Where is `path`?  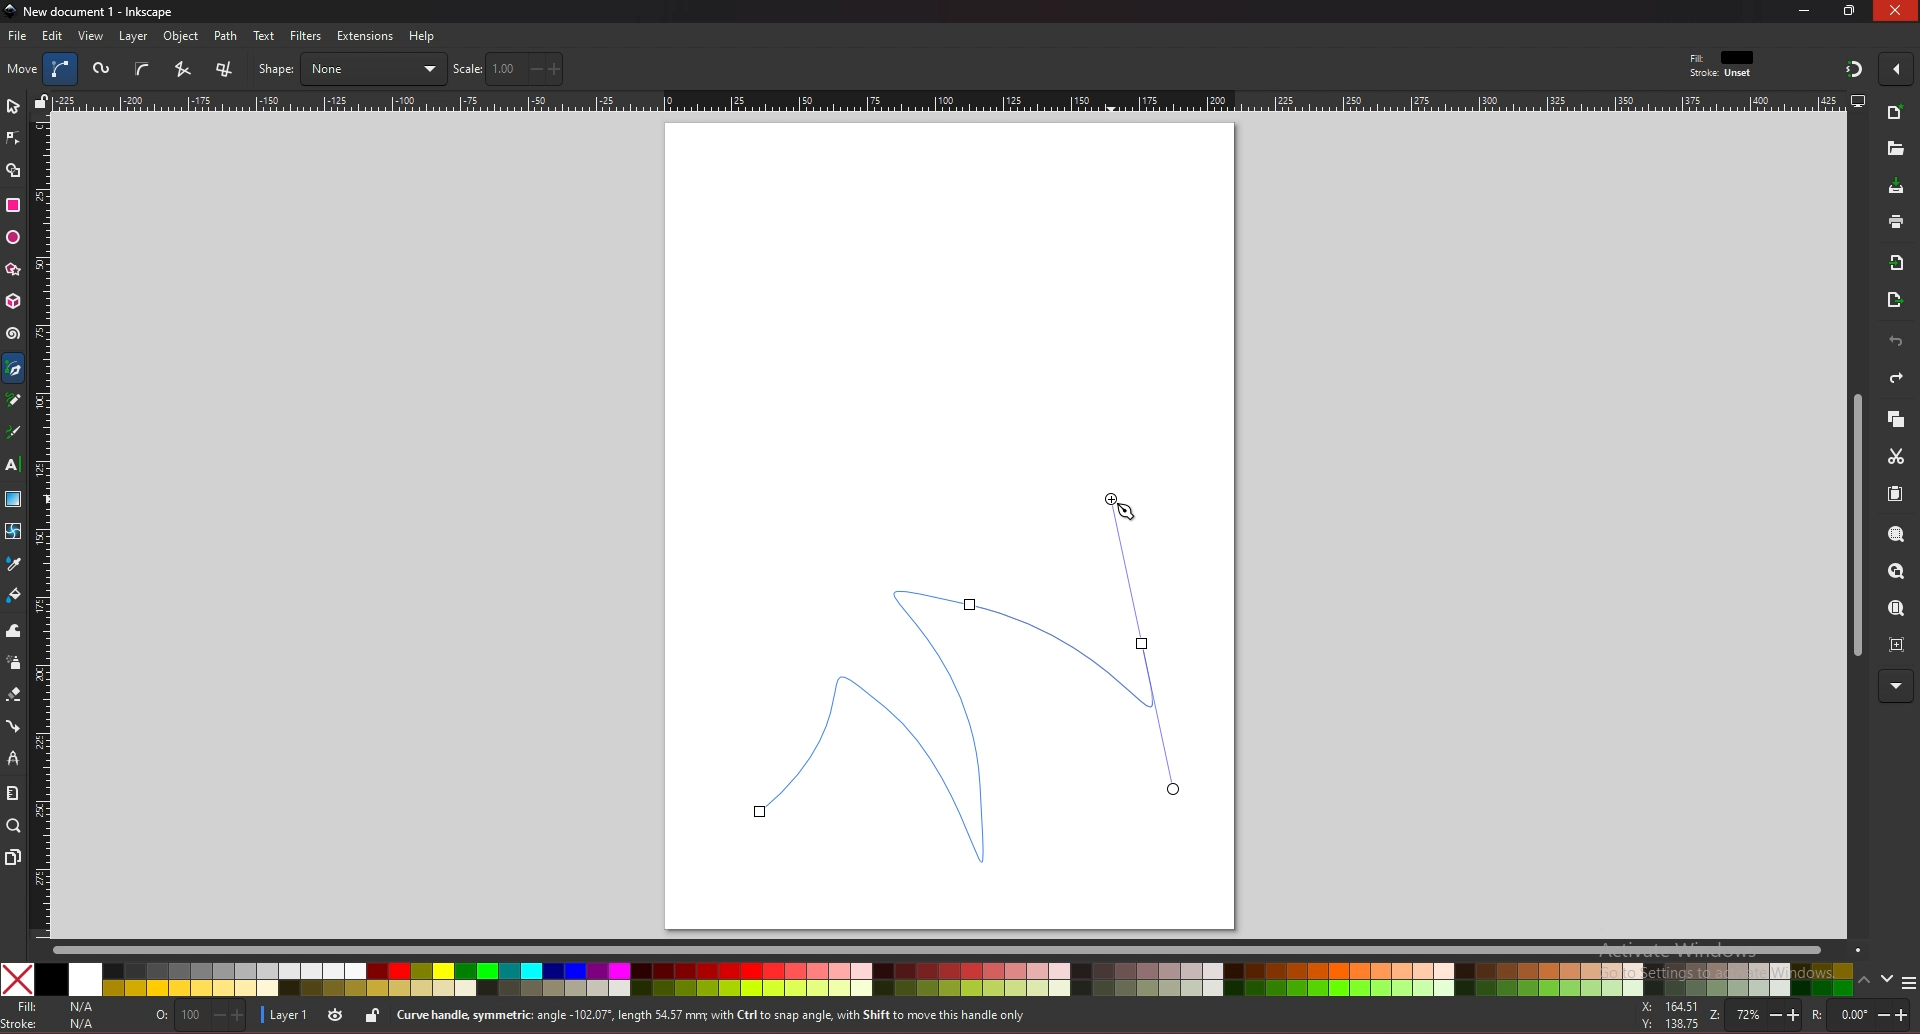
path is located at coordinates (227, 36).